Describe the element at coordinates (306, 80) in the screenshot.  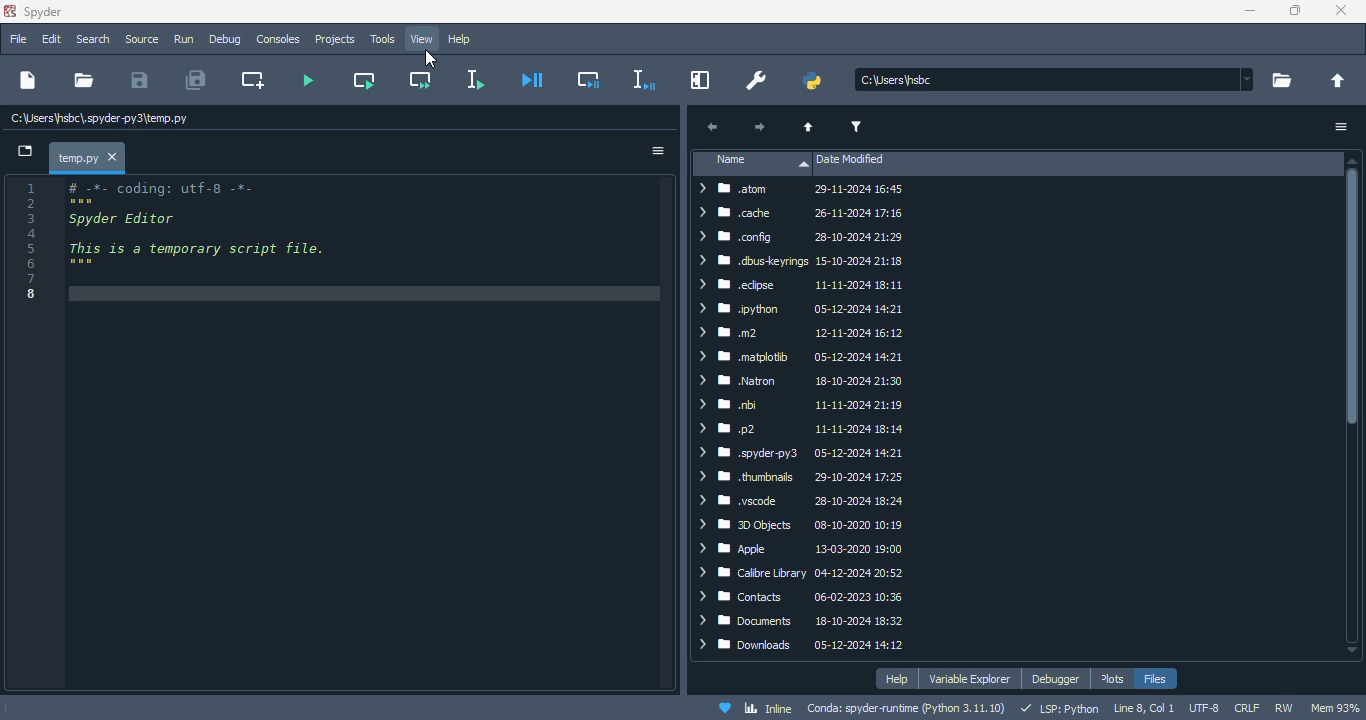
I see `run file` at that location.